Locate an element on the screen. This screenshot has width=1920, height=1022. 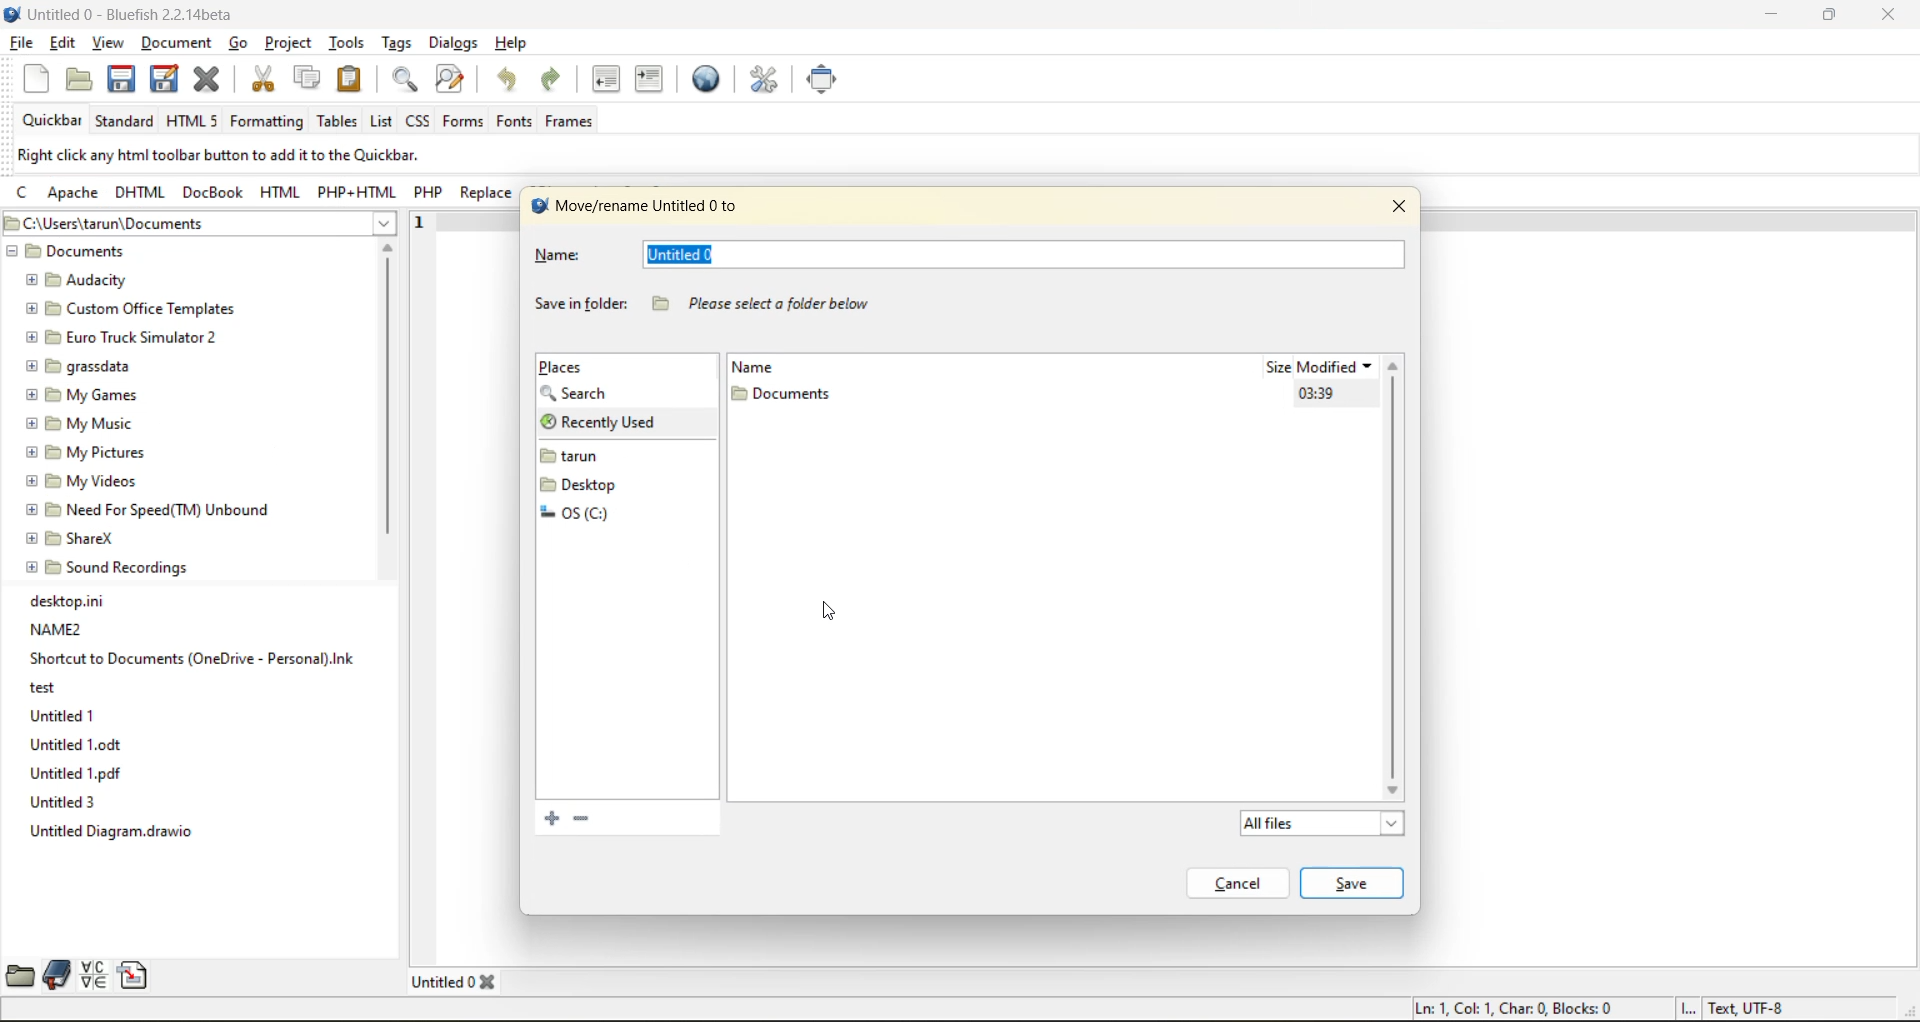
add current folder to bookmarks is located at coordinates (552, 819).